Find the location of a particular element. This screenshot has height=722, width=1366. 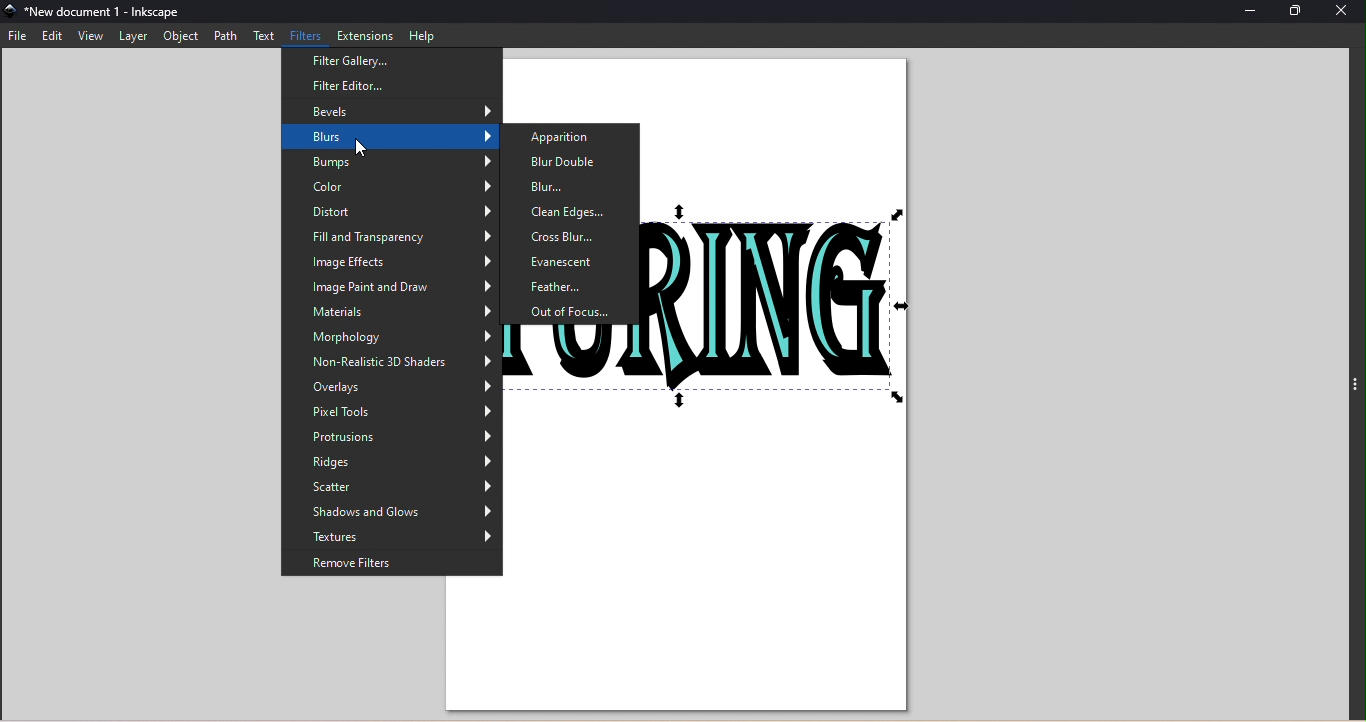

Ridges is located at coordinates (390, 459).